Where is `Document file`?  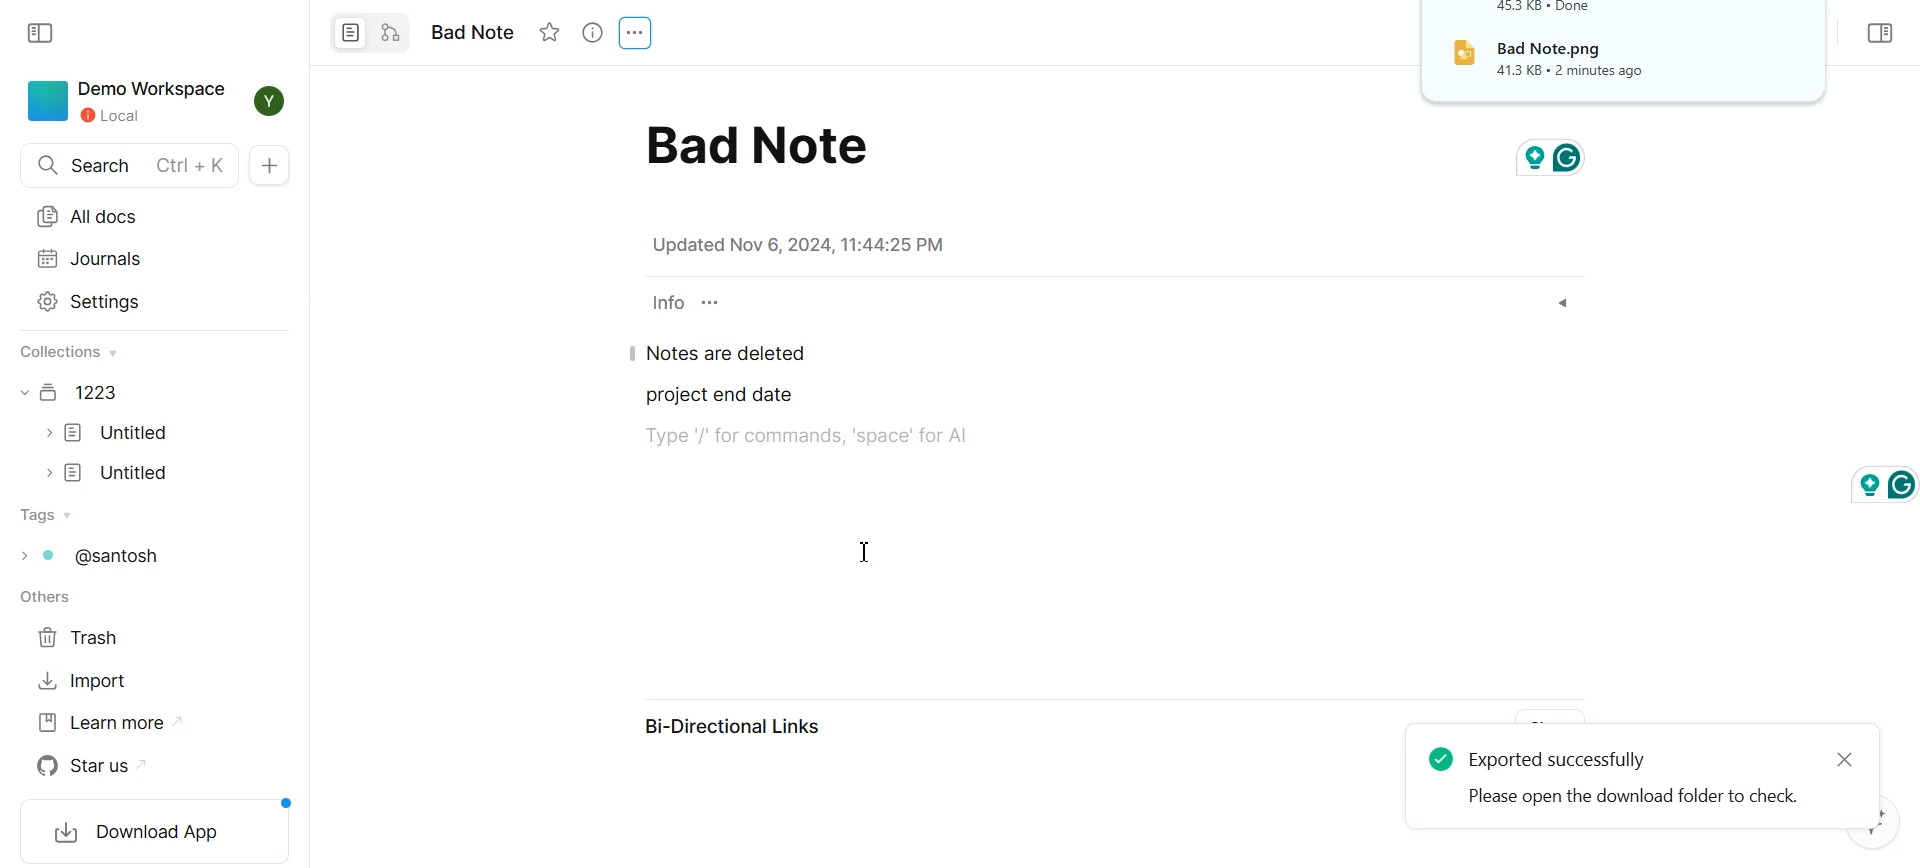 Document file is located at coordinates (109, 473).